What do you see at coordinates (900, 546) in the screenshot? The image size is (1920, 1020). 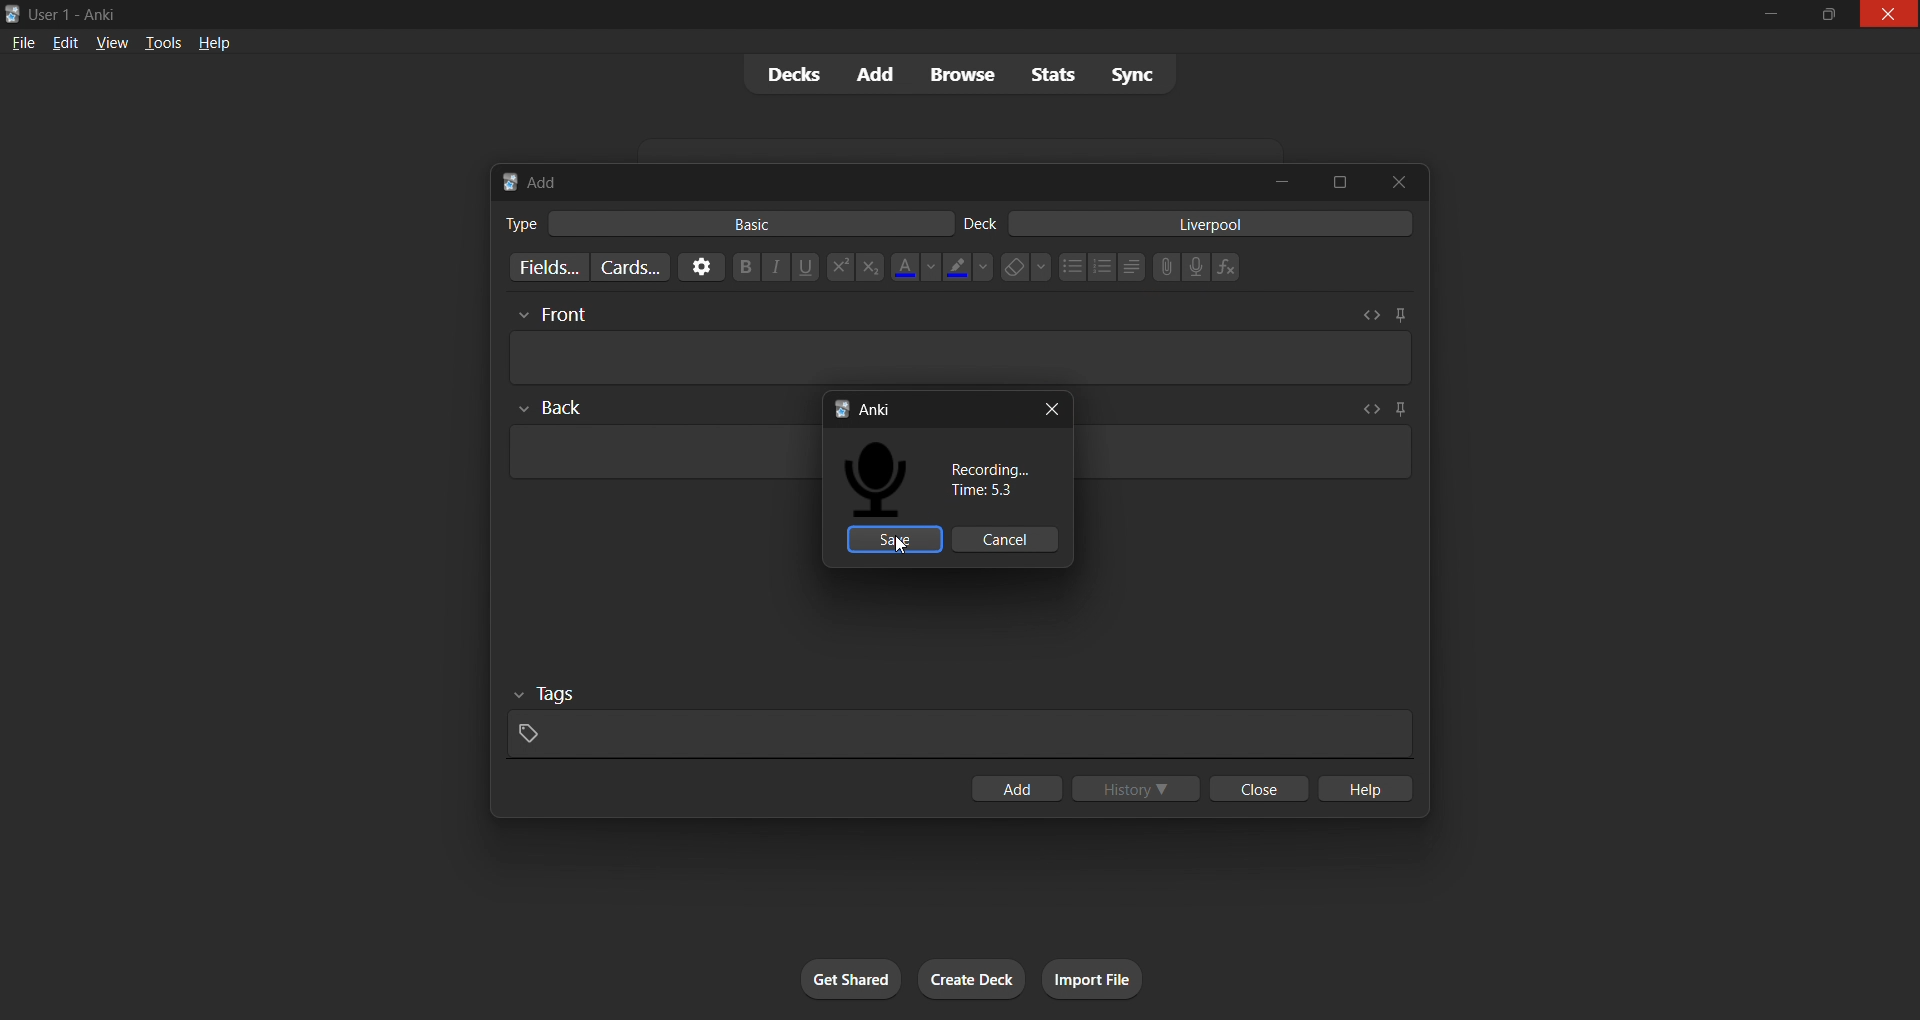 I see `cursor` at bounding box center [900, 546].